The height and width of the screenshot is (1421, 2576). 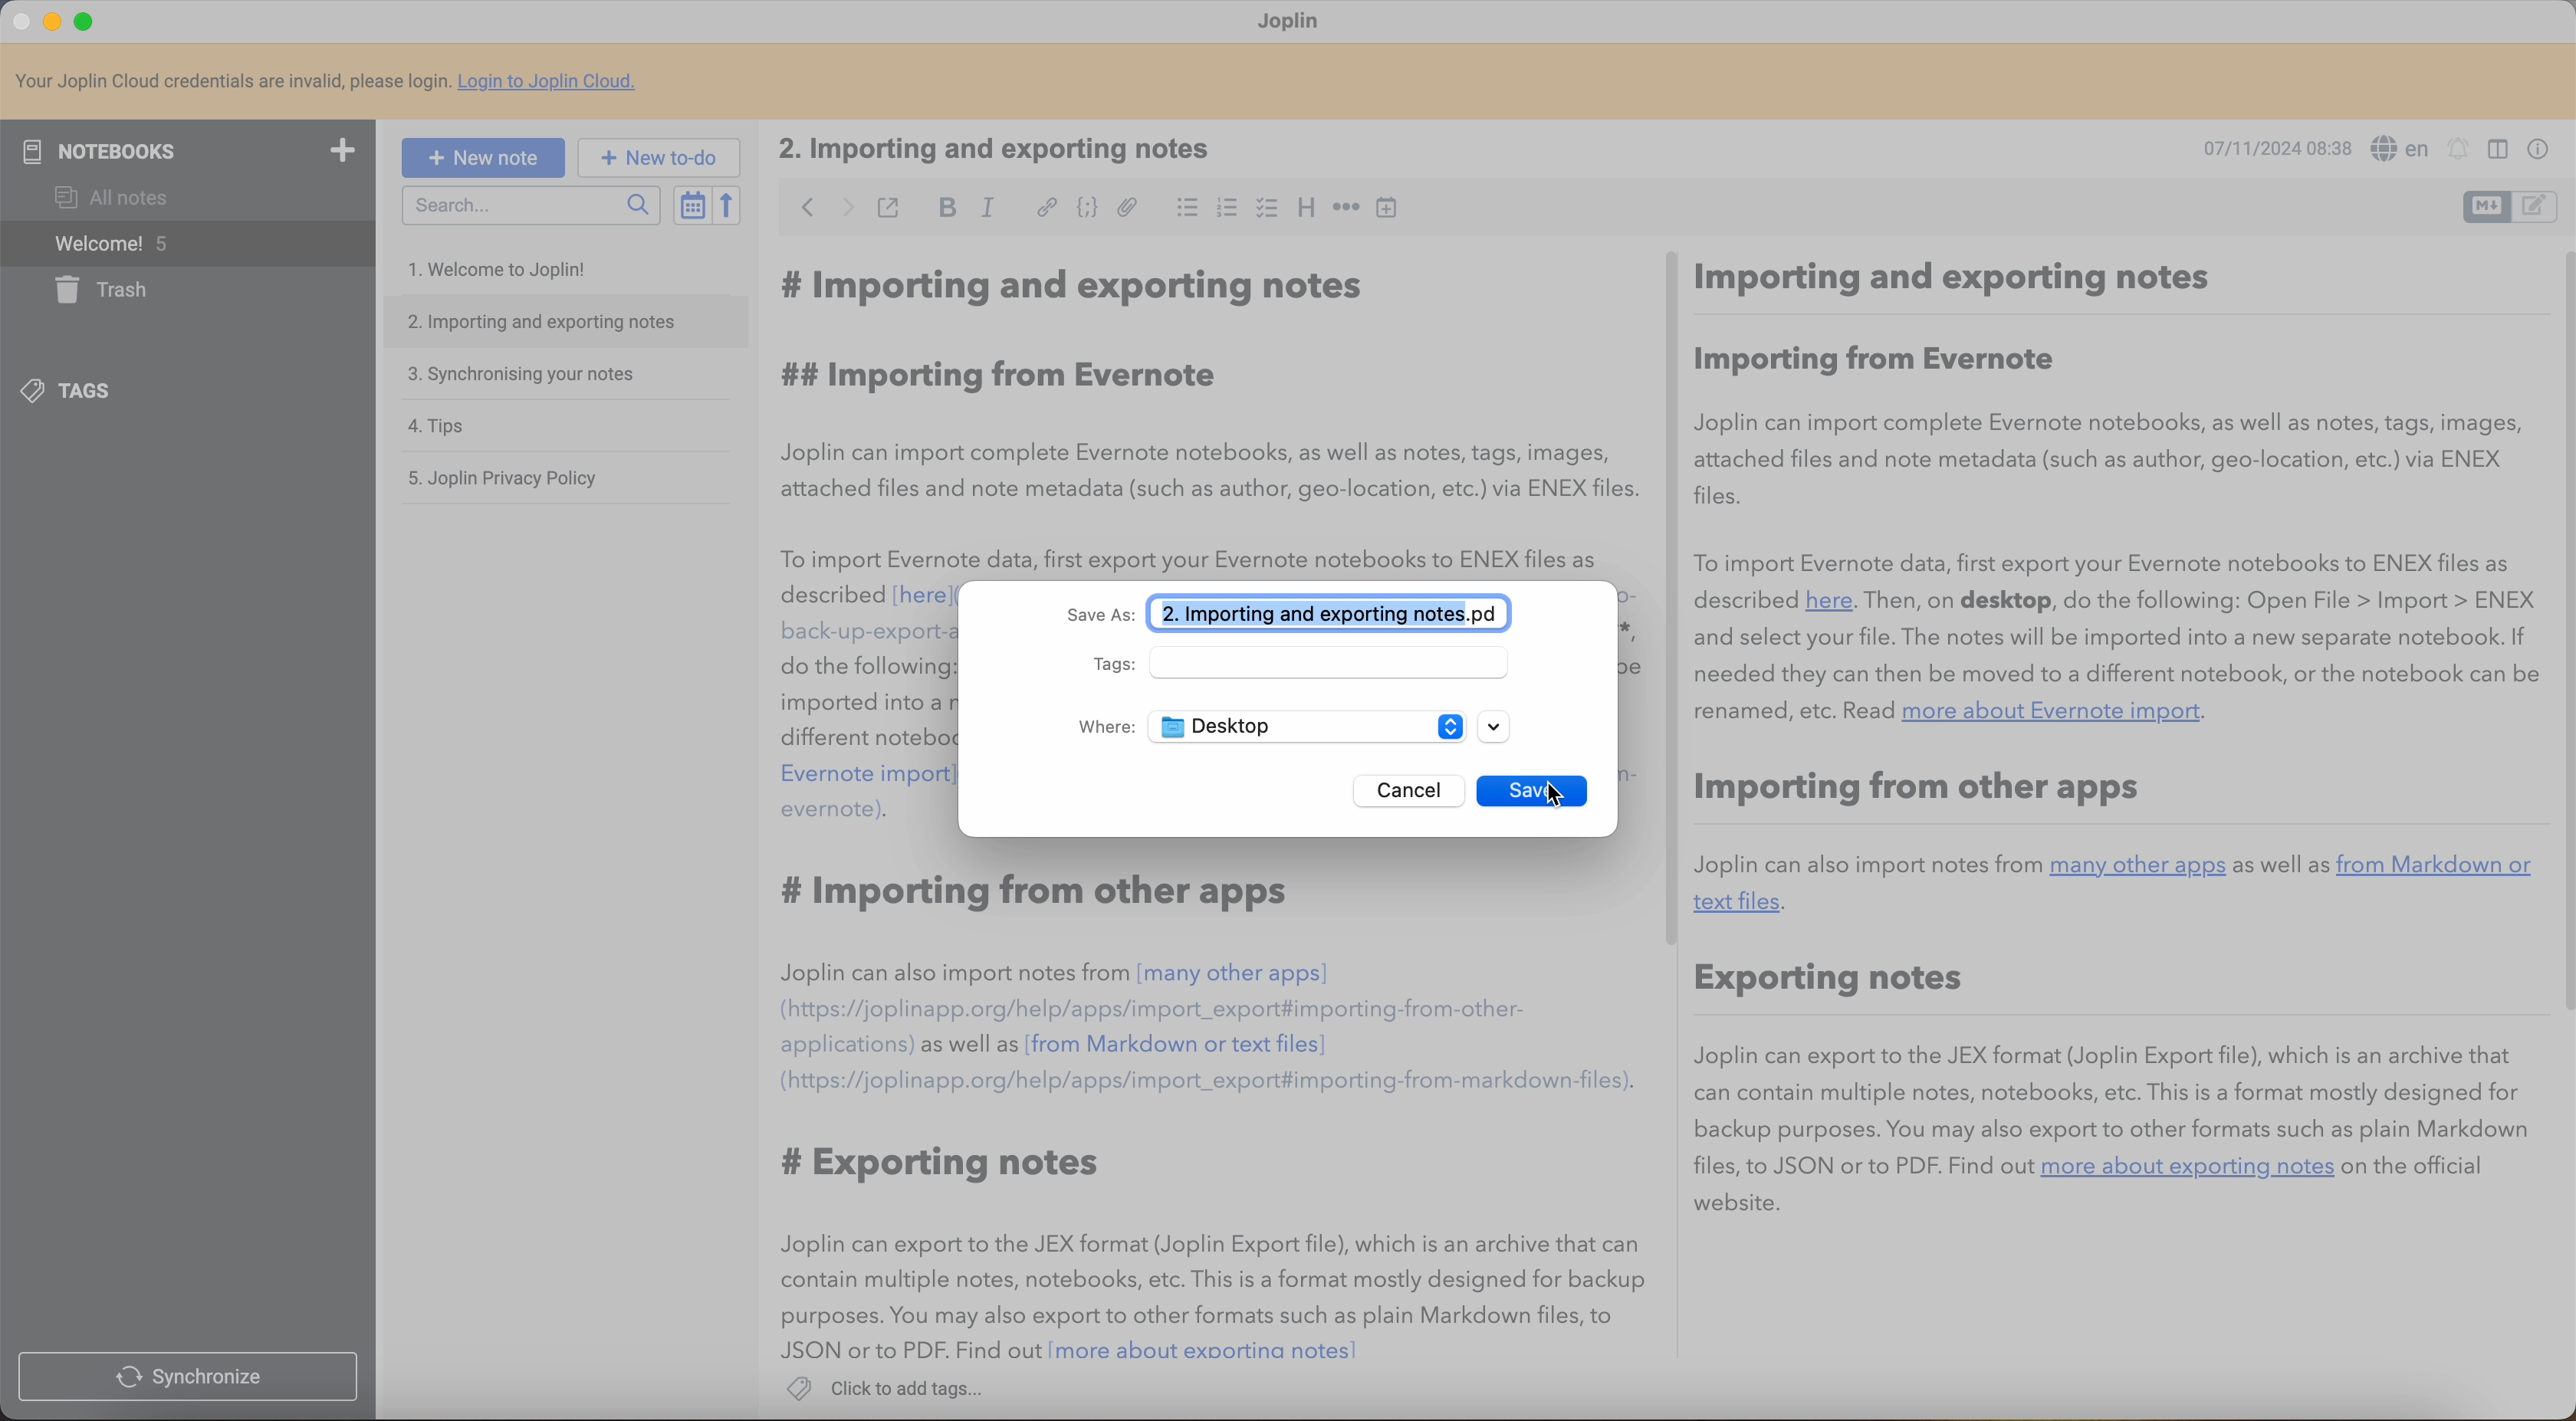 What do you see at coordinates (1309, 1118) in the screenshot?
I see `Importing from other apps. Joplin can also import notes from many other apps...` at bounding box center [1309, 1118].